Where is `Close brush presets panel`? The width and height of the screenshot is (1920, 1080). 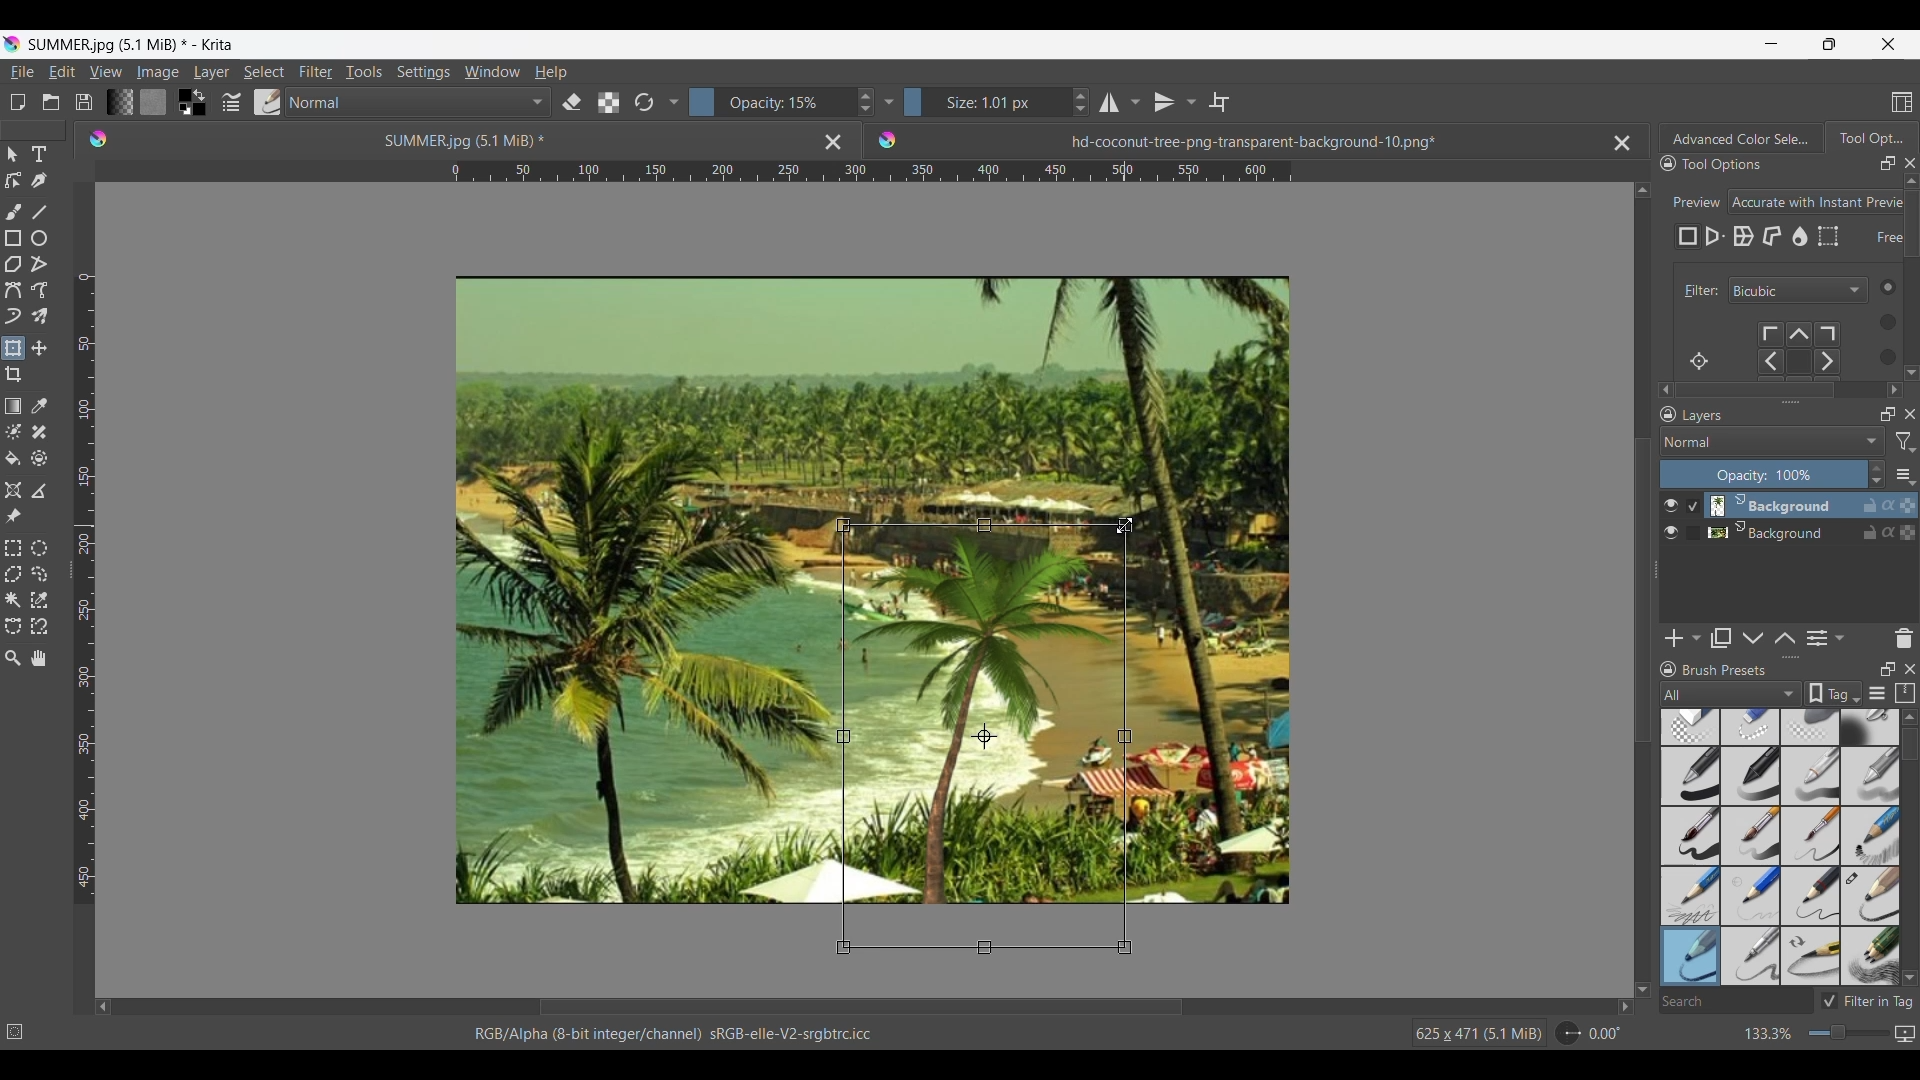
Close brush presets panel is located at coordinates (1910, 669).